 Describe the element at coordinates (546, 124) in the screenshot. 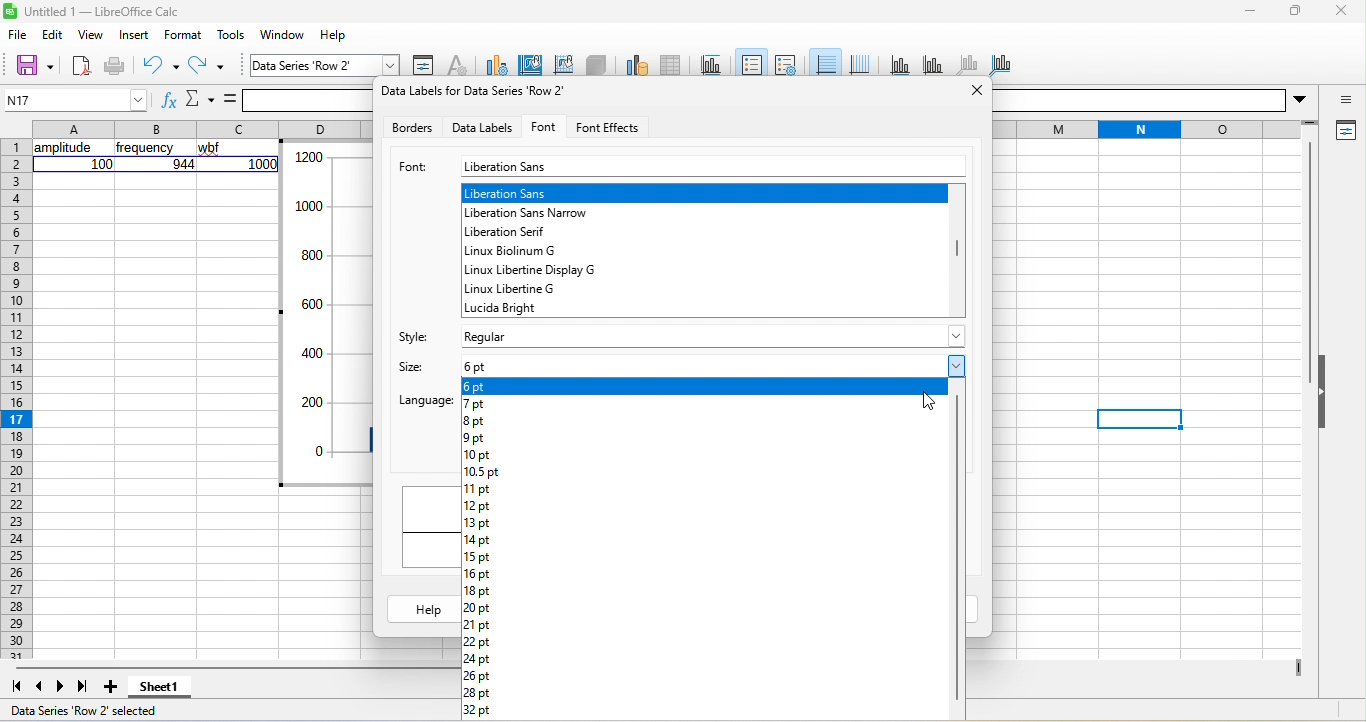

I see `font` at that location.